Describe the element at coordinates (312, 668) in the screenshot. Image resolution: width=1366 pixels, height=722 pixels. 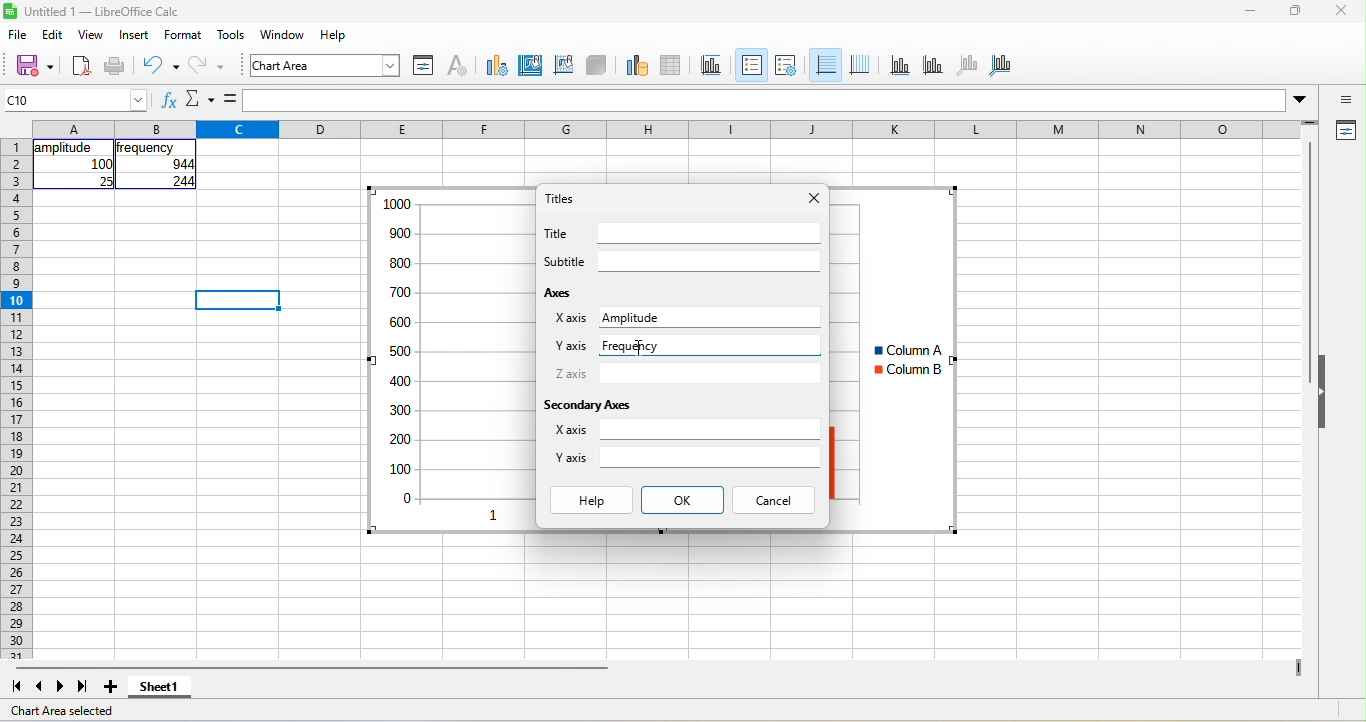
I see `horizontal scroll bar` at that location.